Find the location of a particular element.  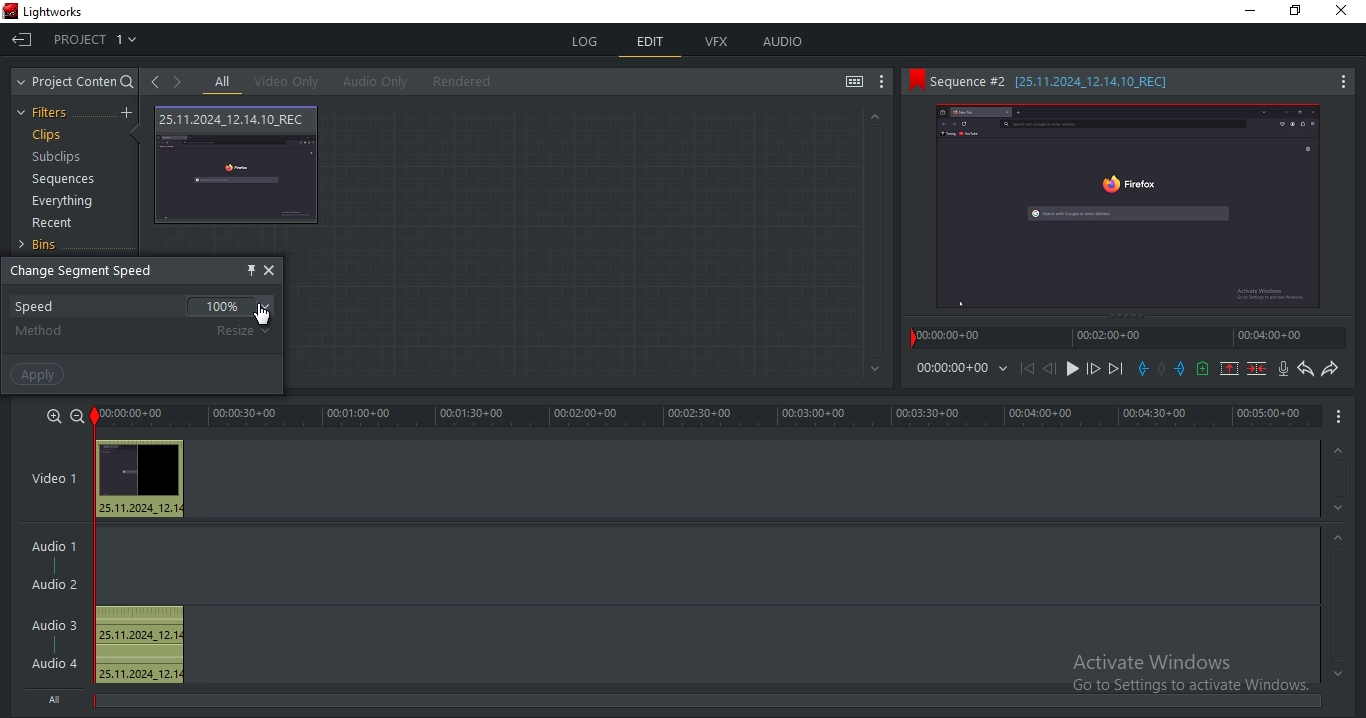

move forward to the next cut is located at coordinates (1114, 369).